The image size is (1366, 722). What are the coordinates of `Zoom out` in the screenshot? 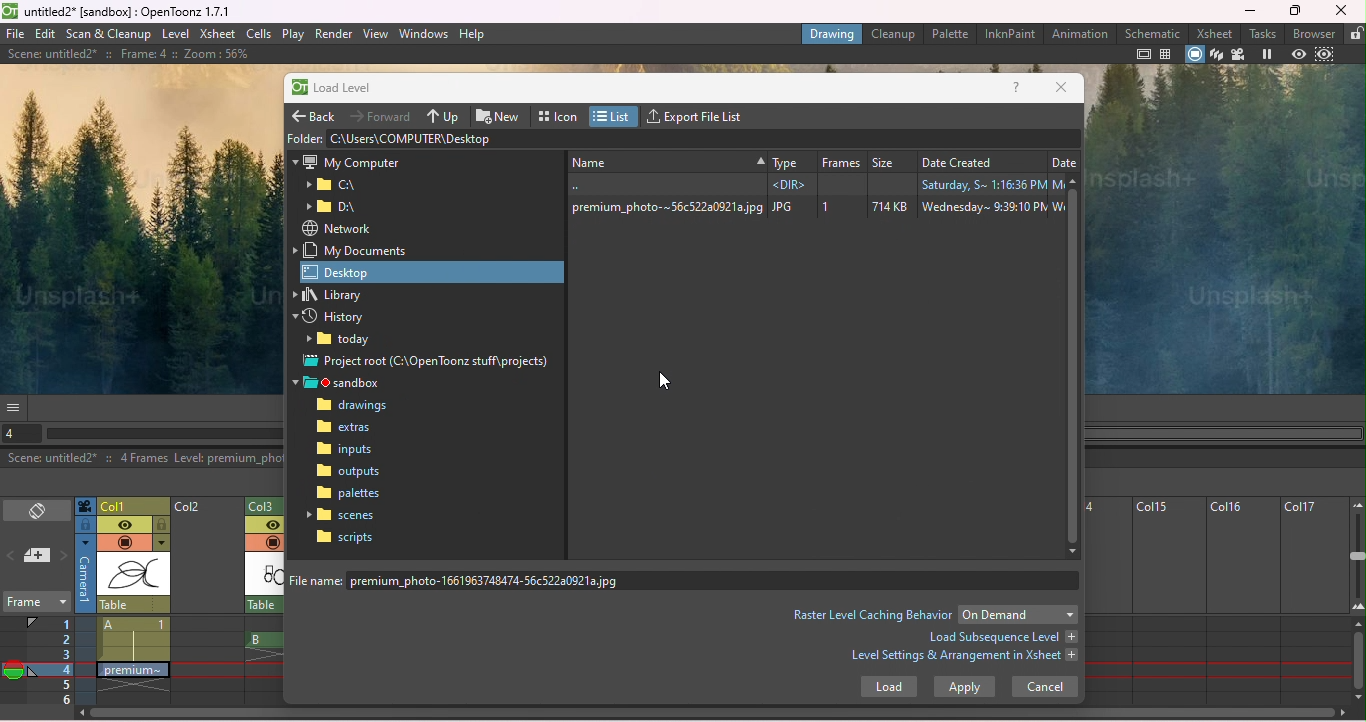 It's located at (1356, 504).